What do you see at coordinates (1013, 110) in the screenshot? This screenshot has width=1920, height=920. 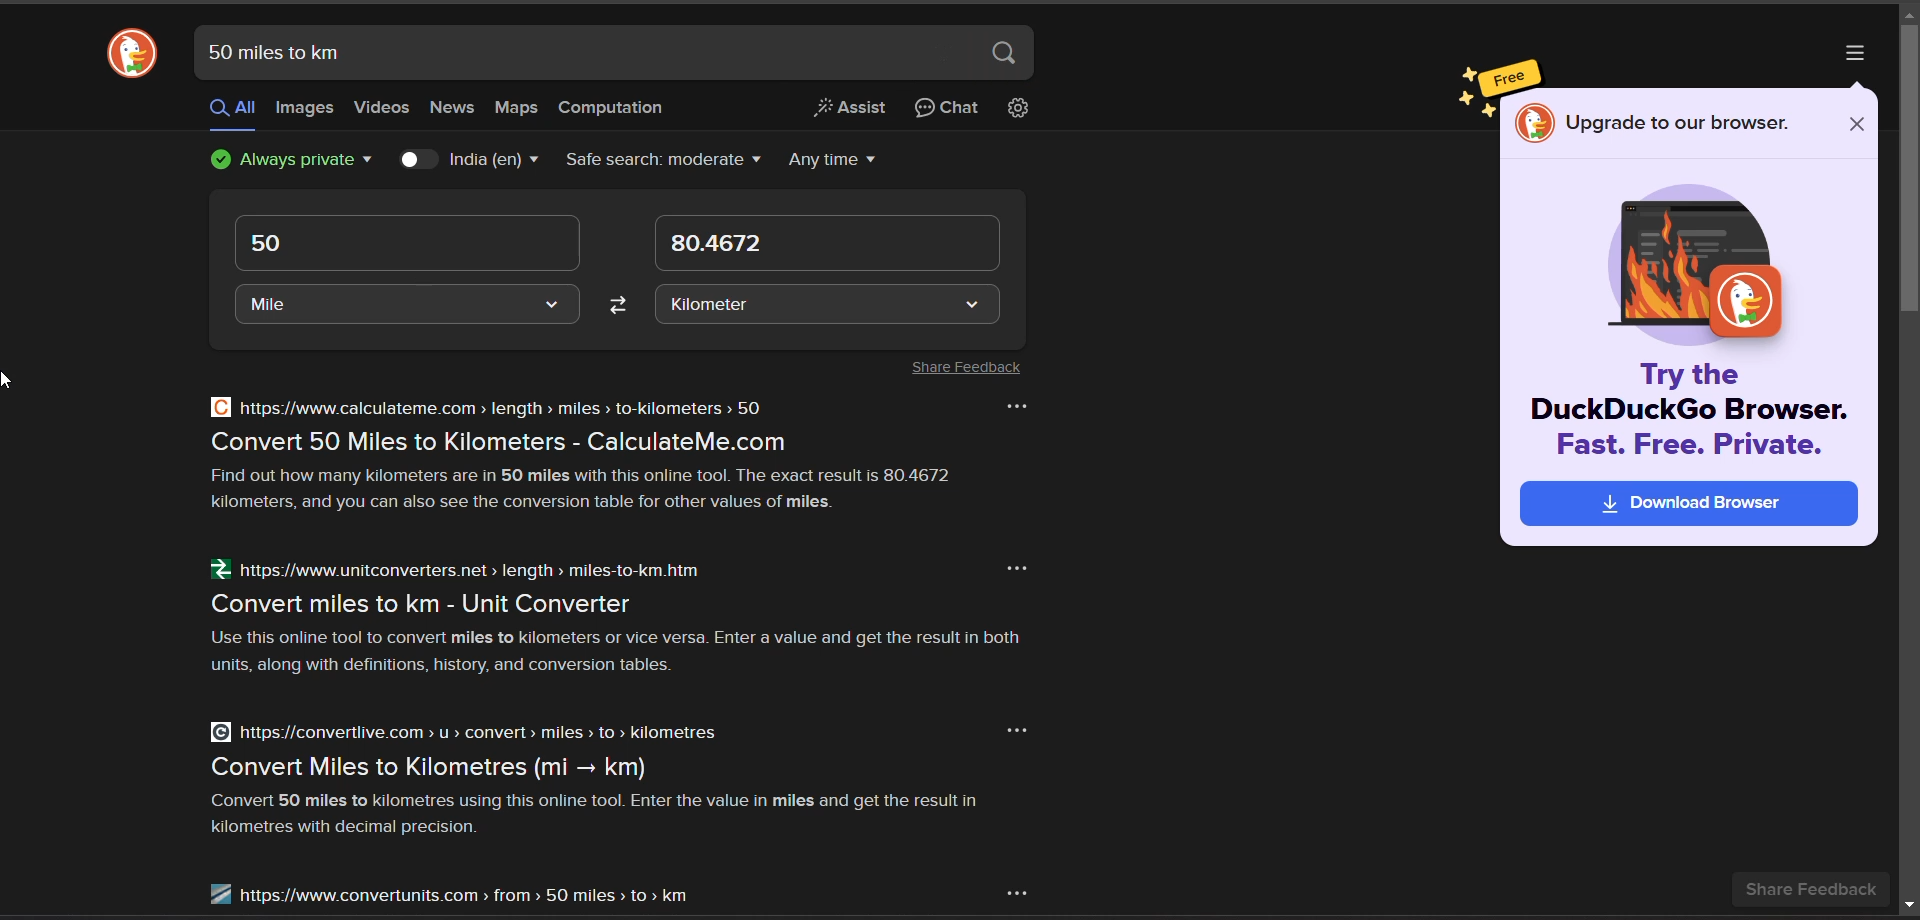 I see `change search settings` at bounding box center [1013, 110].